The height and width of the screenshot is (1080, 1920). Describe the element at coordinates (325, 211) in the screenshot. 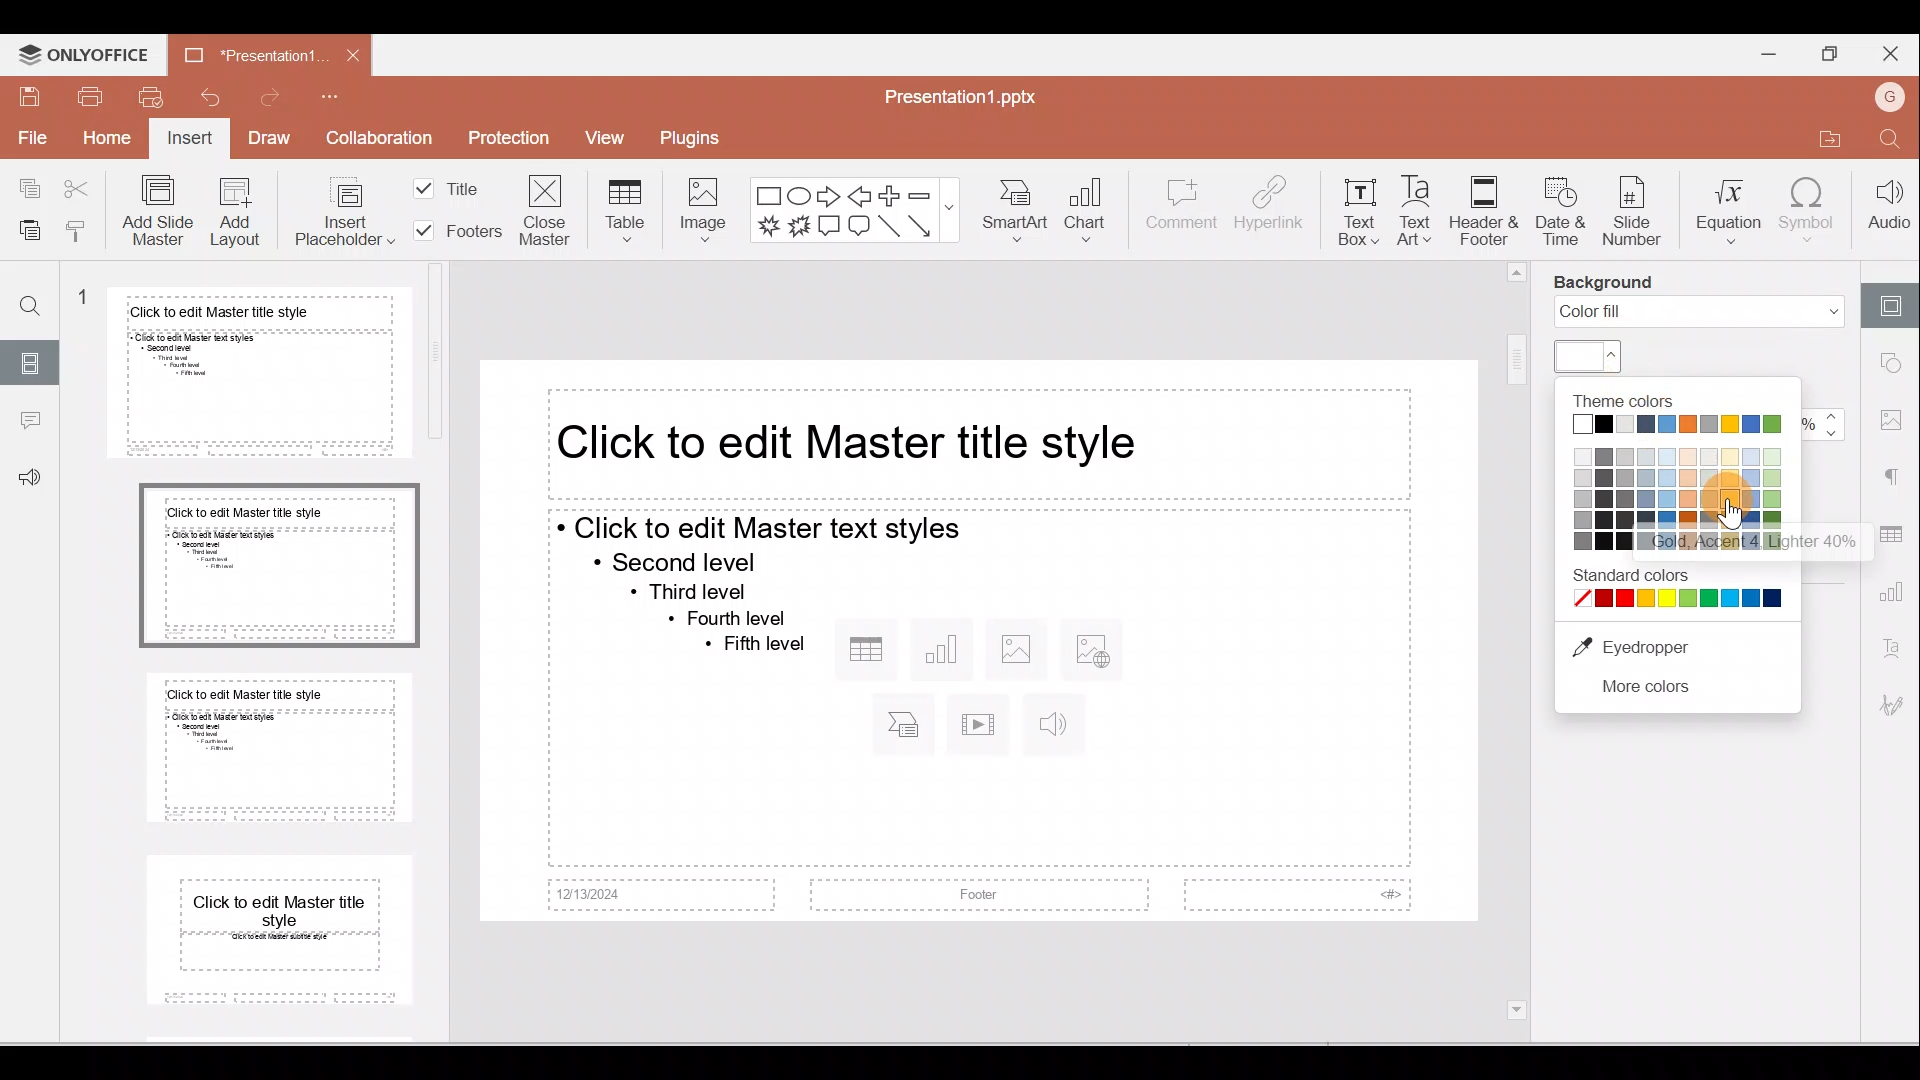

I see `Insert placeholder` at that location.